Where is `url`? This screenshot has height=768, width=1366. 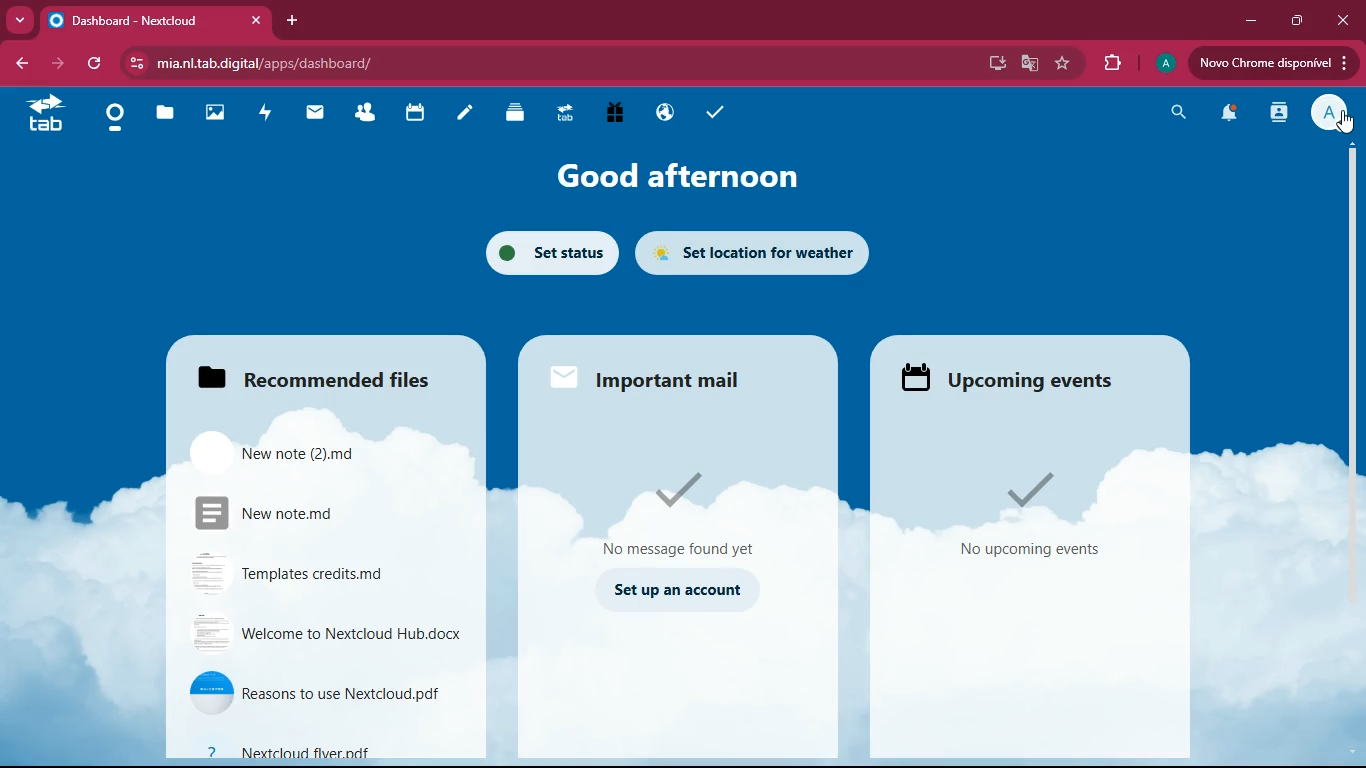 url is located at coordinates (292, 64).